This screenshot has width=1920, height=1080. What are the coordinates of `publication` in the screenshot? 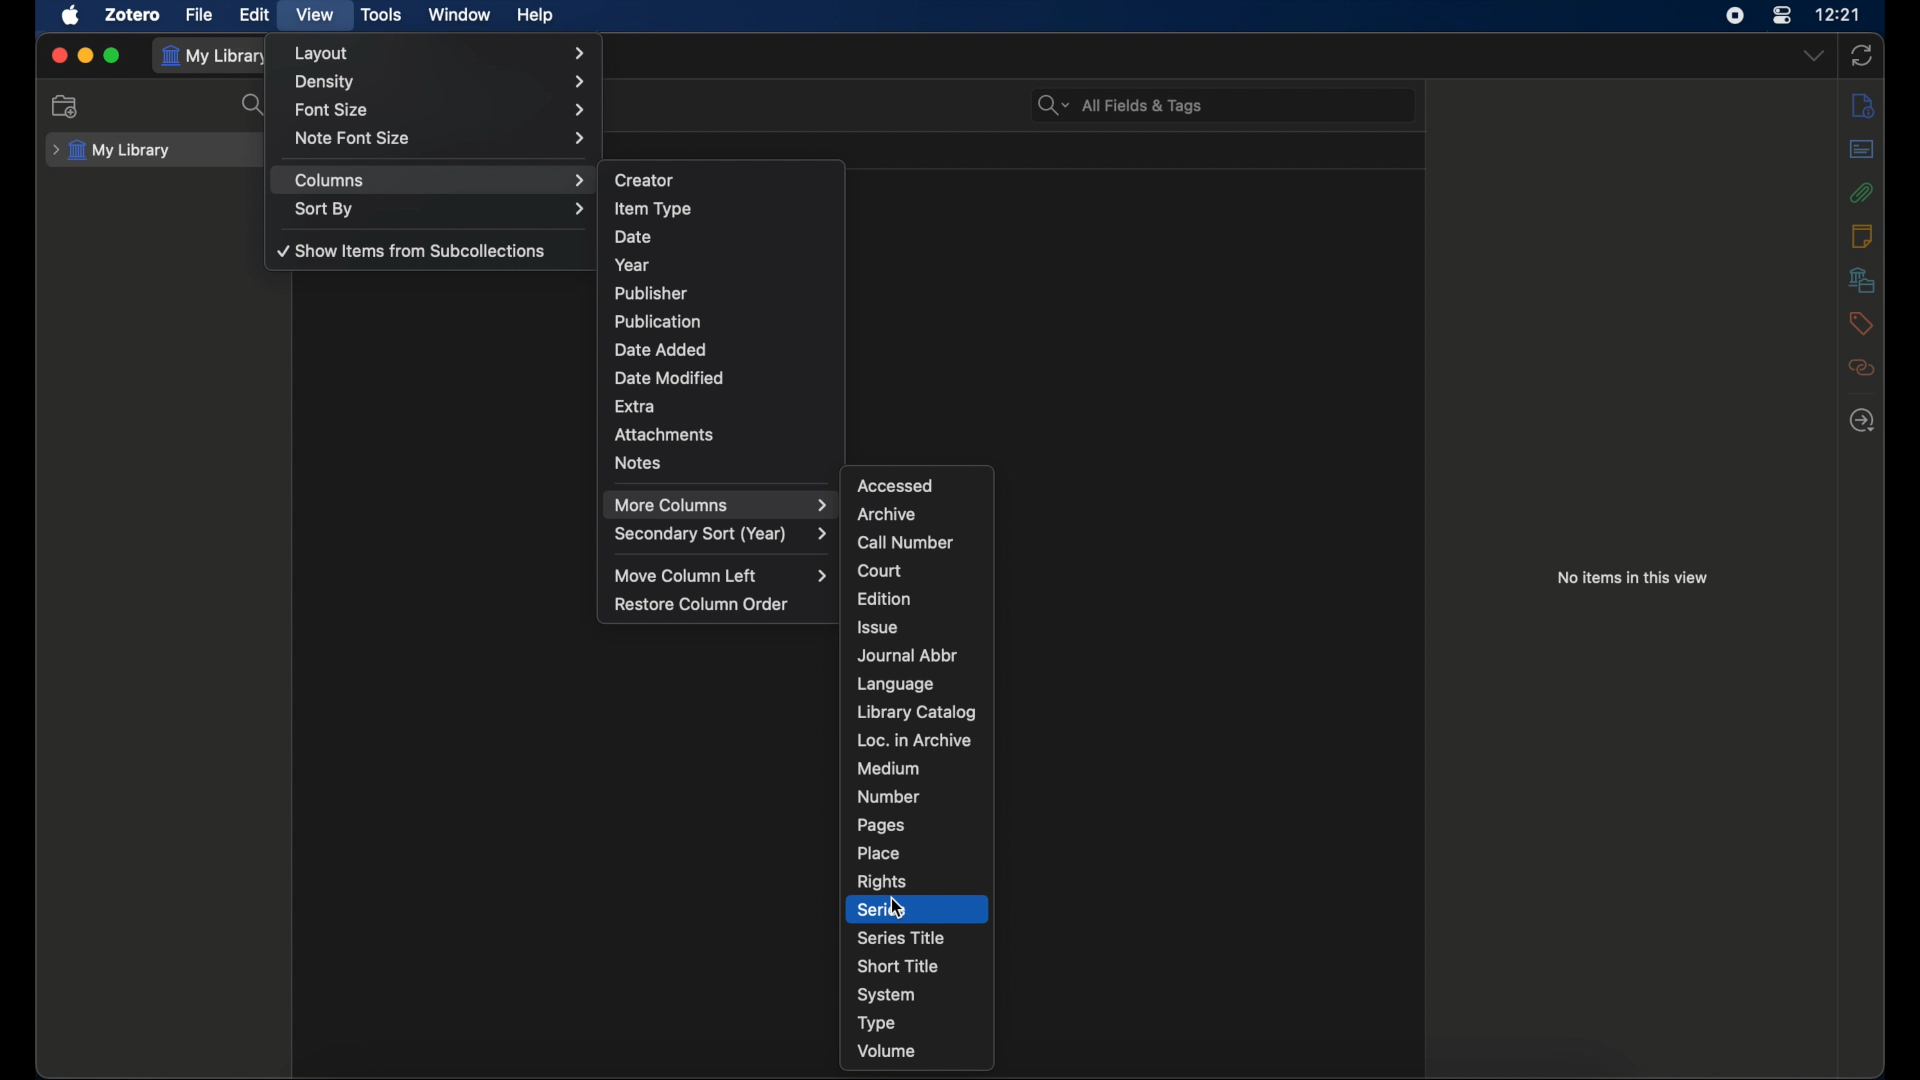 It's located at (655, 320).